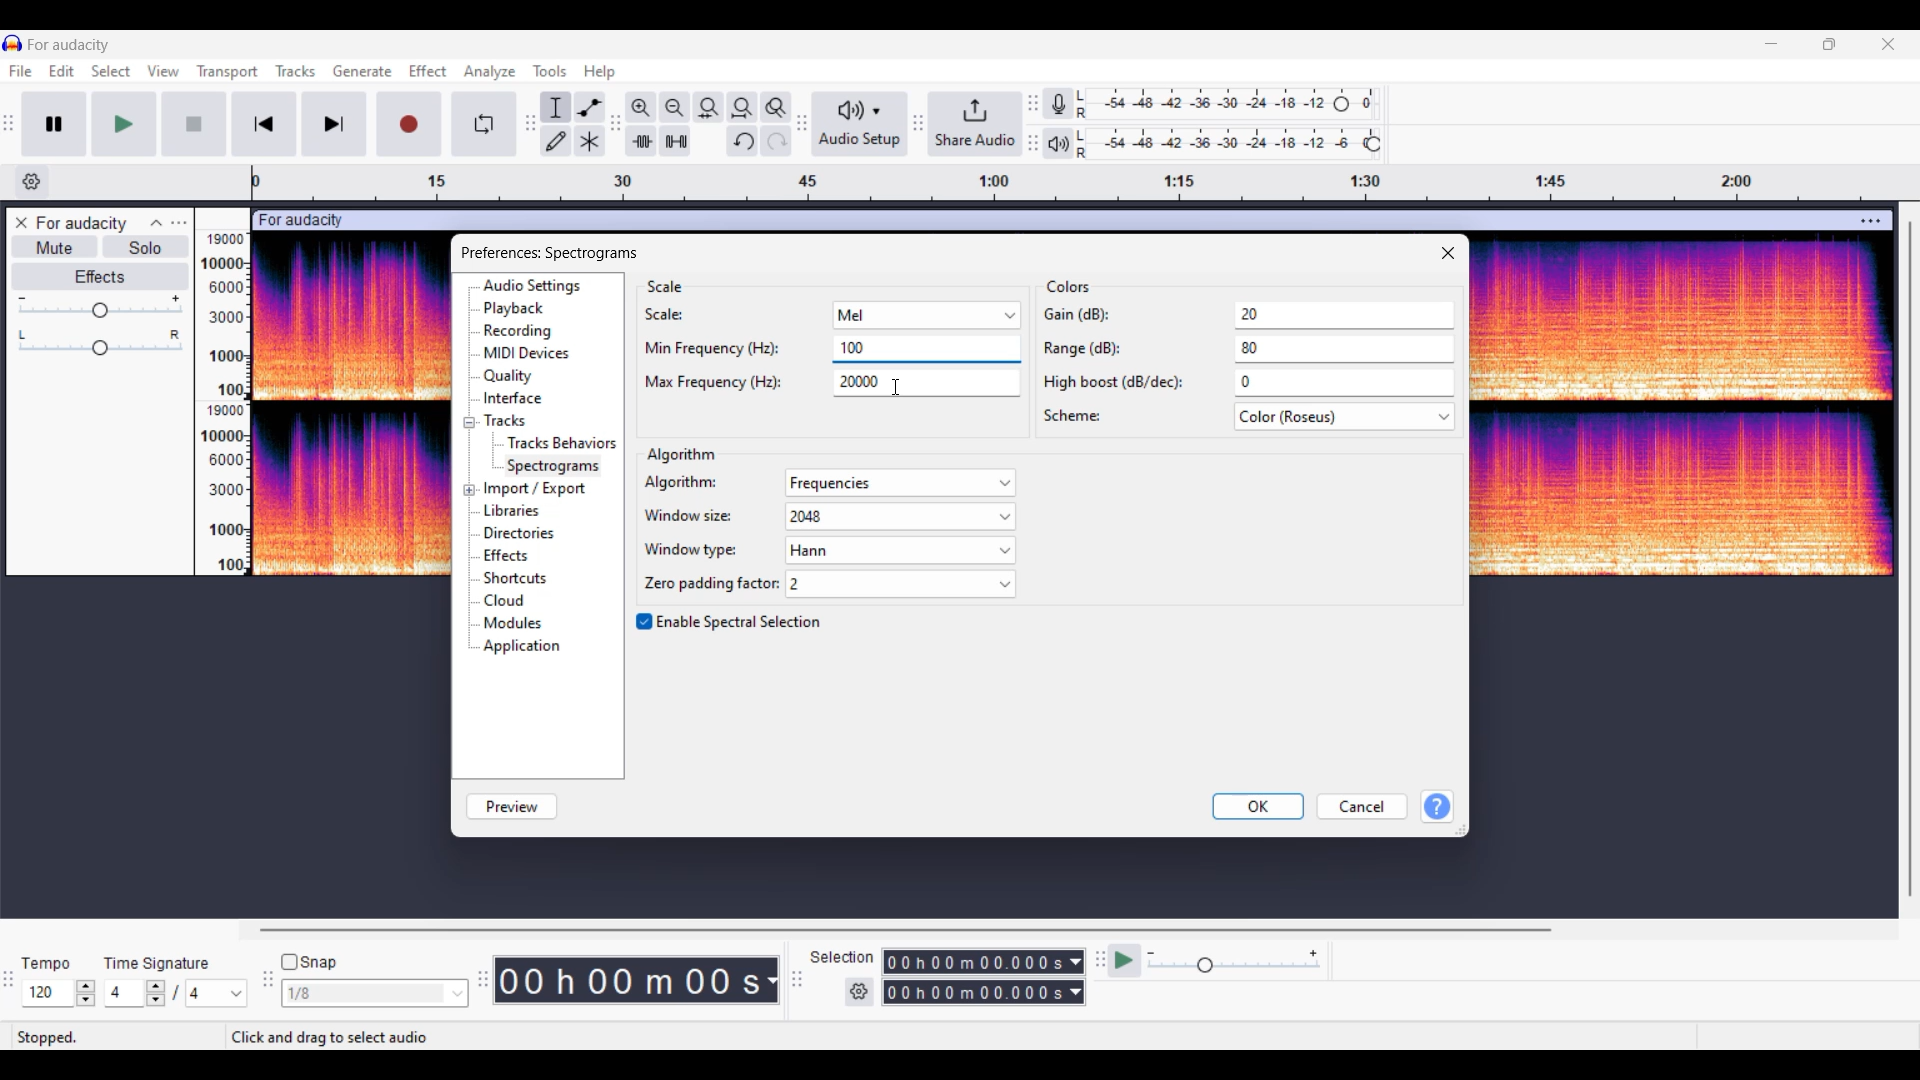 The image size is (1920, 1080). What do you see at coordinates (523, 331) in the screenshot?
I see `recording` at bounding box center [523, 331].